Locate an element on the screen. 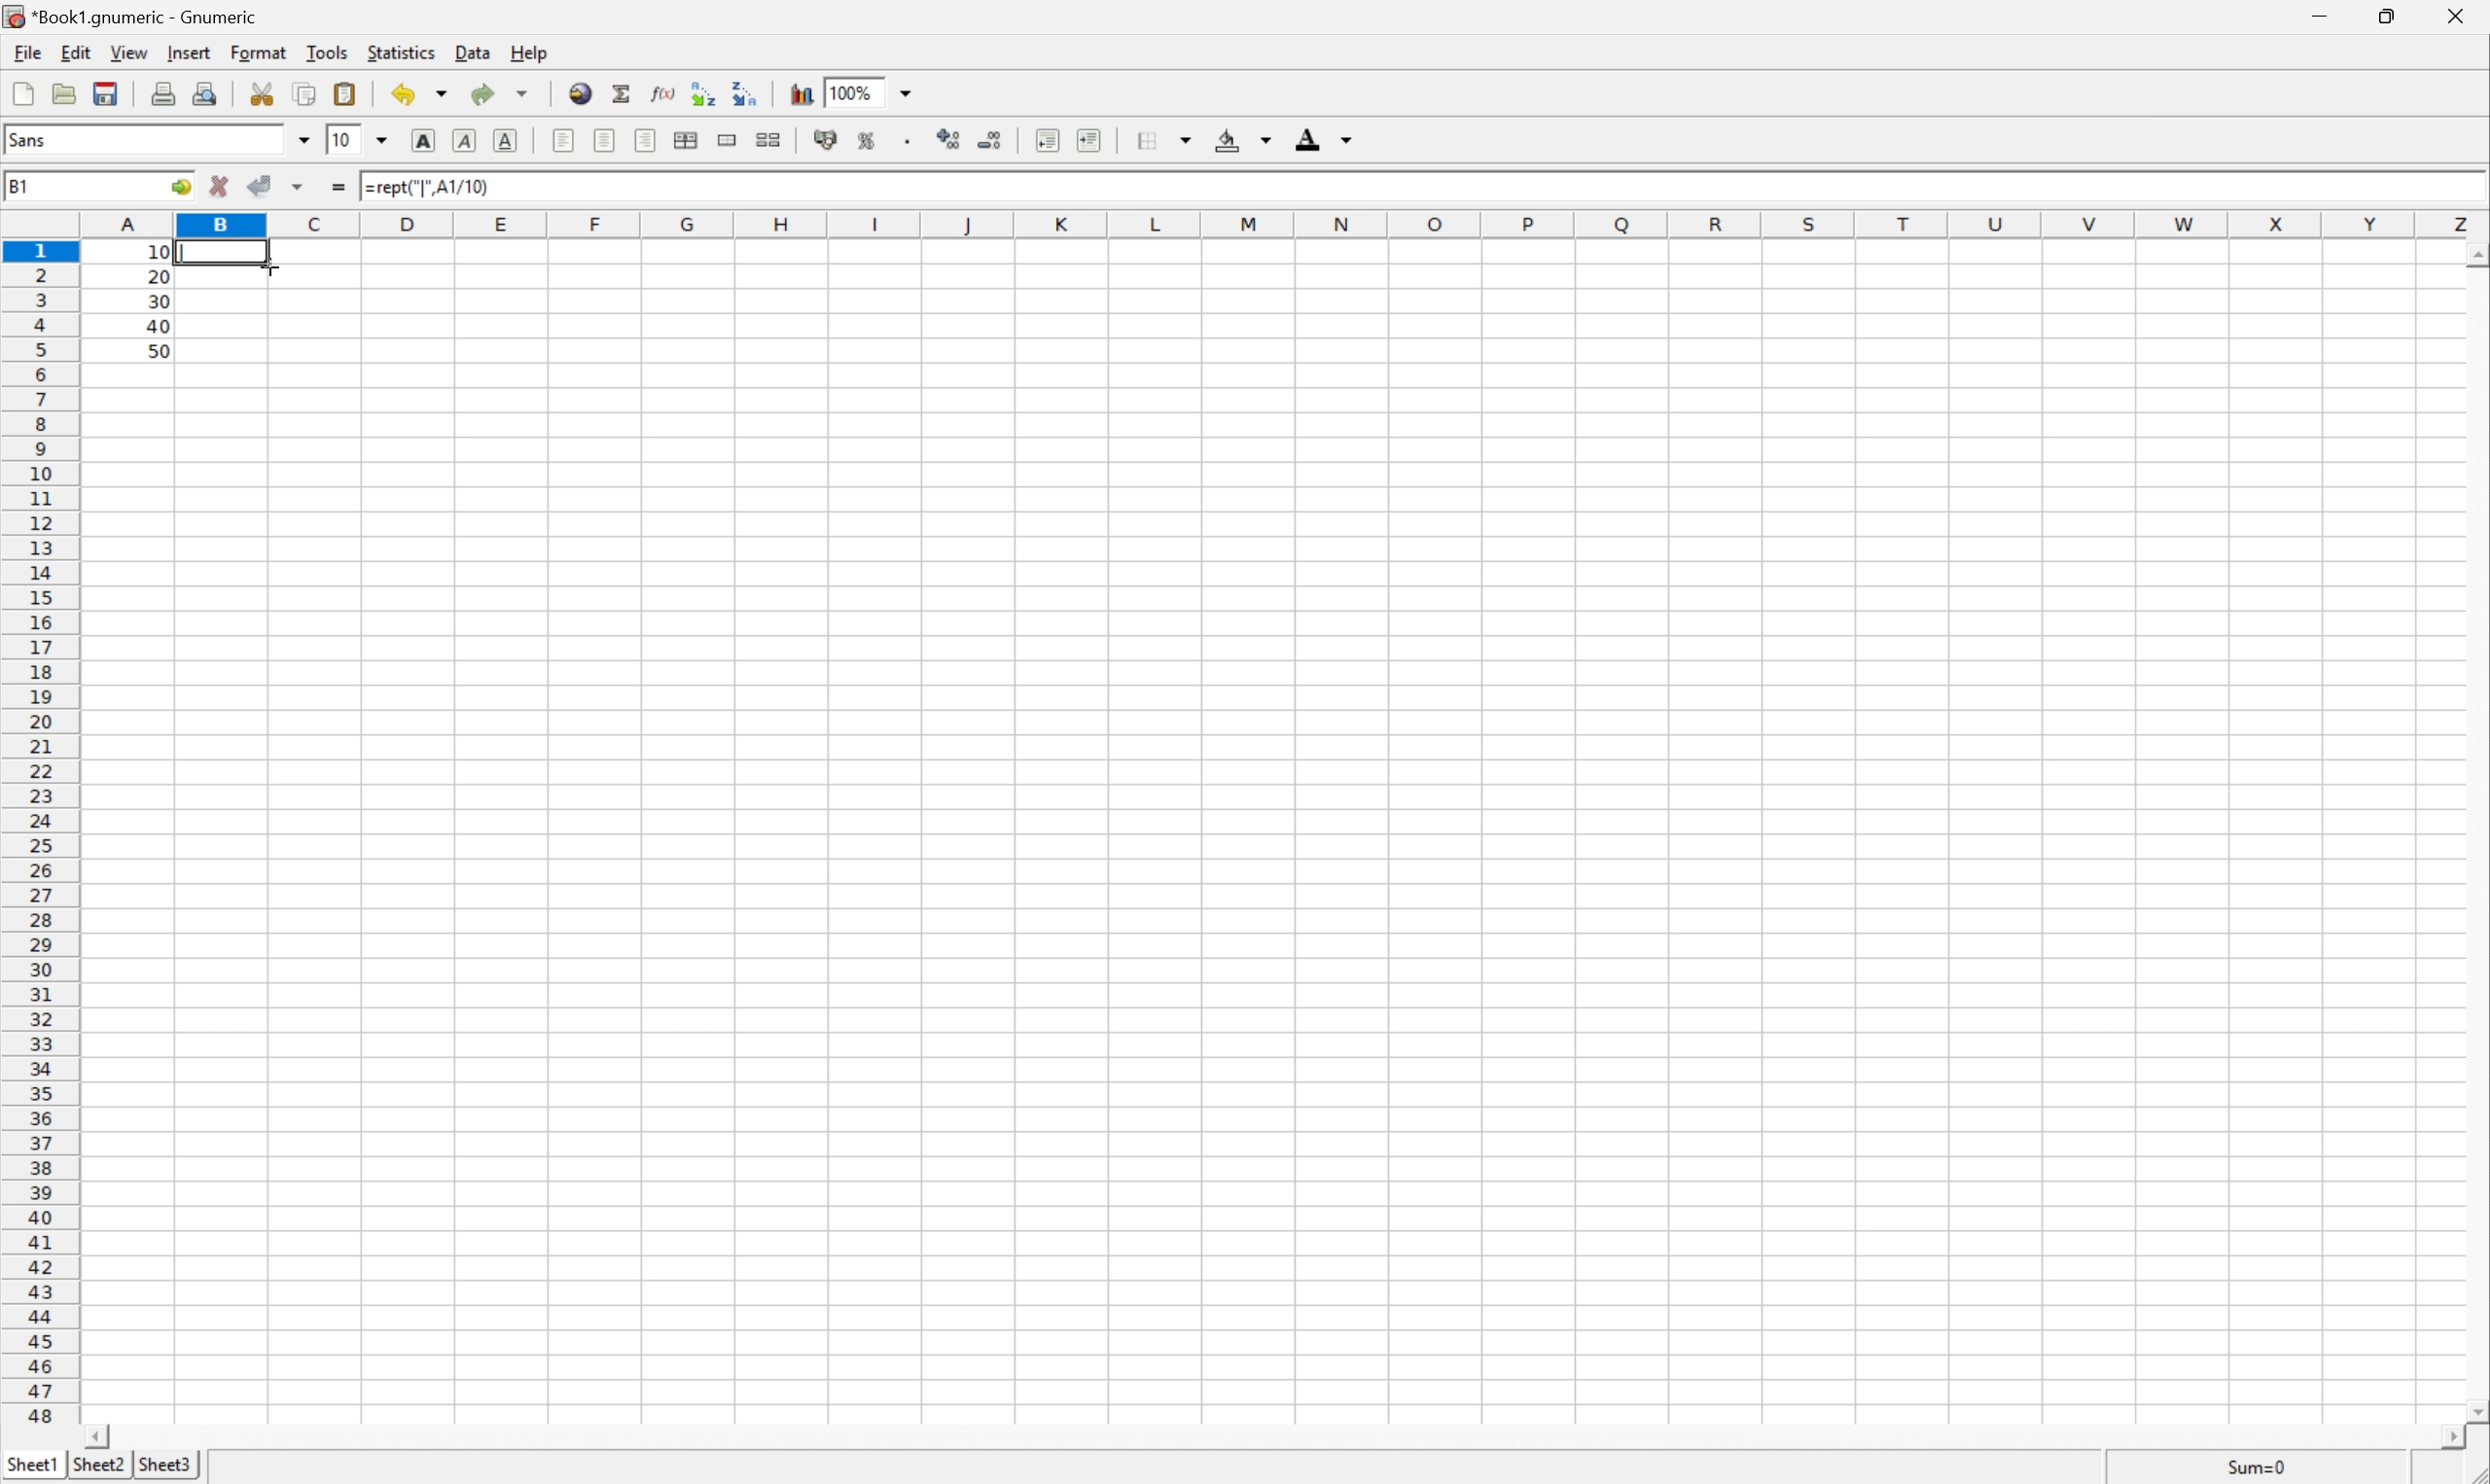 The image size is (2490, 1484). Enter formula is located at coordinates (339, 187).